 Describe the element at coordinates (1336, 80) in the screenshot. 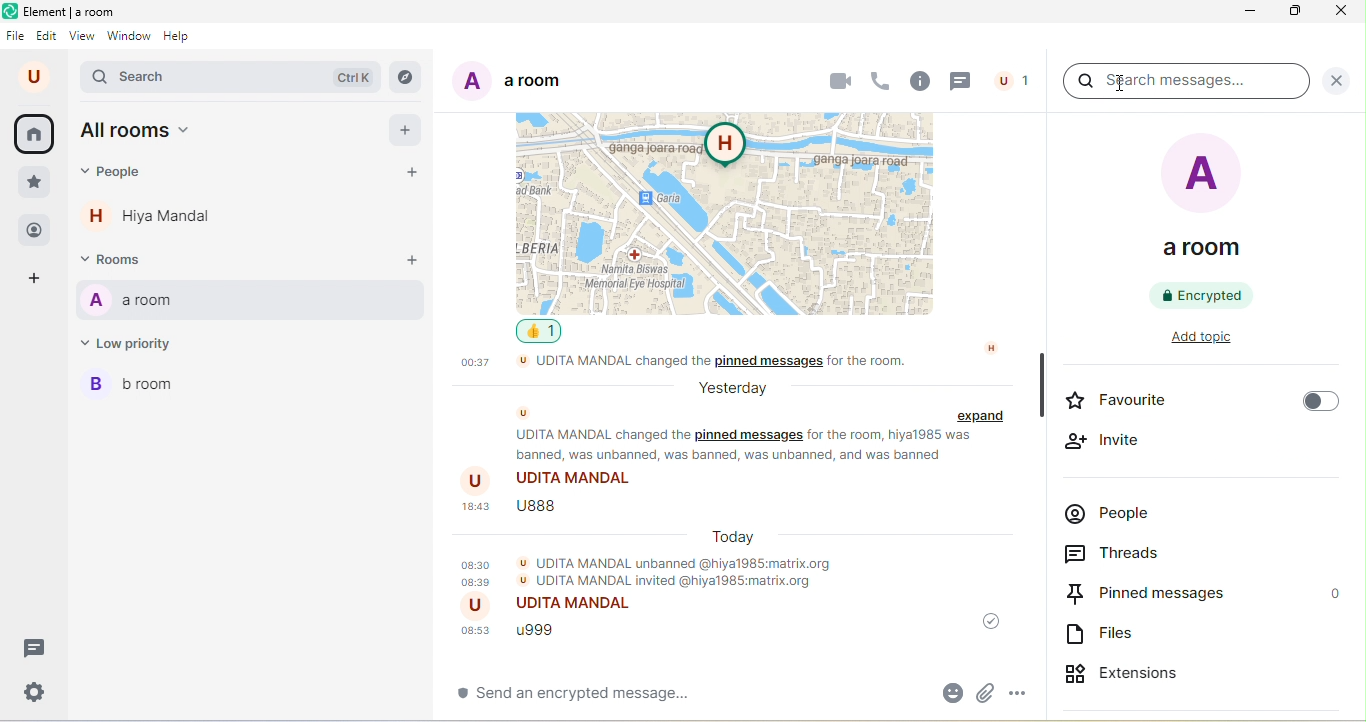

I see `close` at that location.